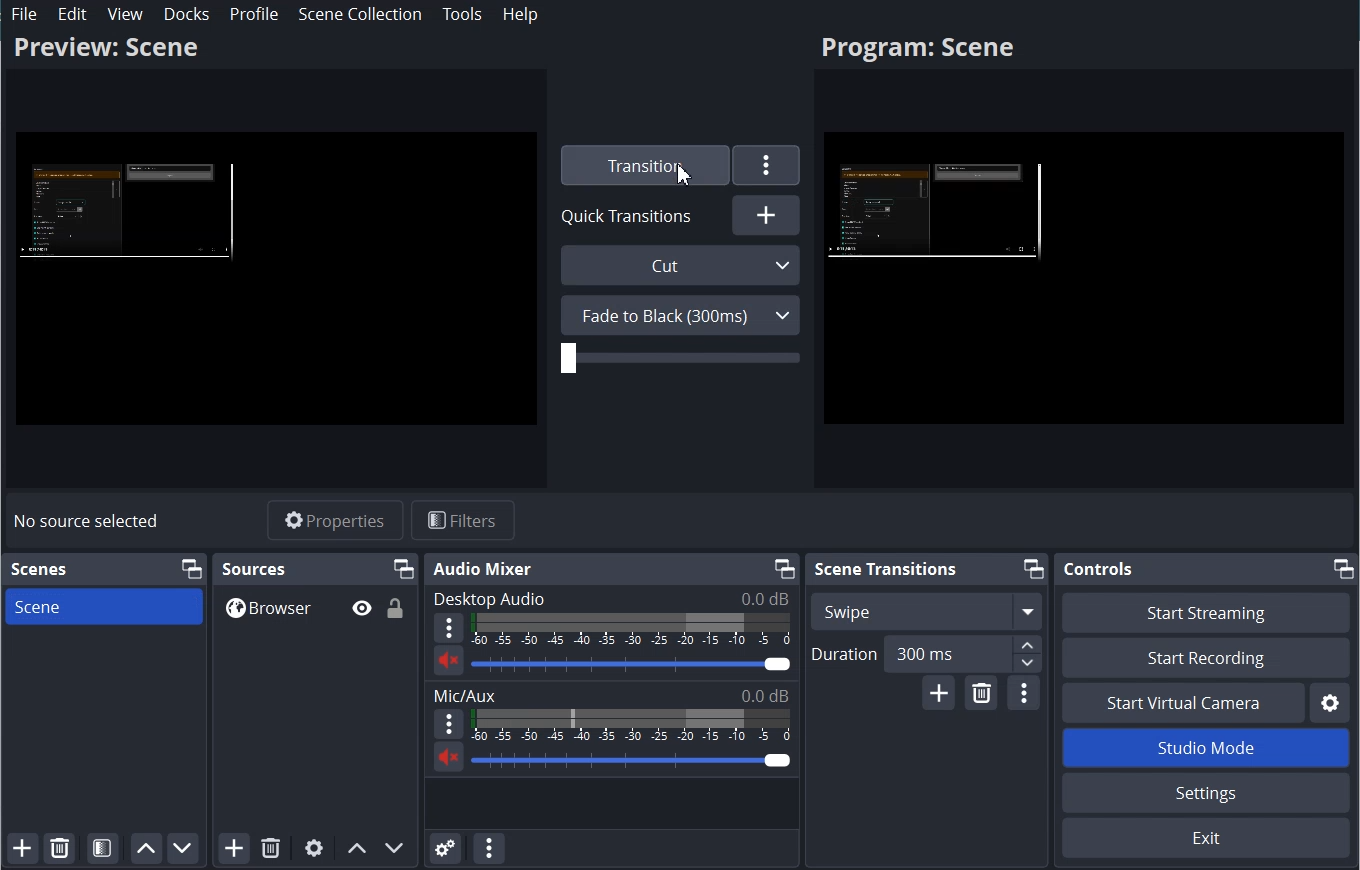 This screenshot has width=1360, height=870. Describe the element at coordinates (395, 848) in the screenshot. I see `Move Source Down` at that location.